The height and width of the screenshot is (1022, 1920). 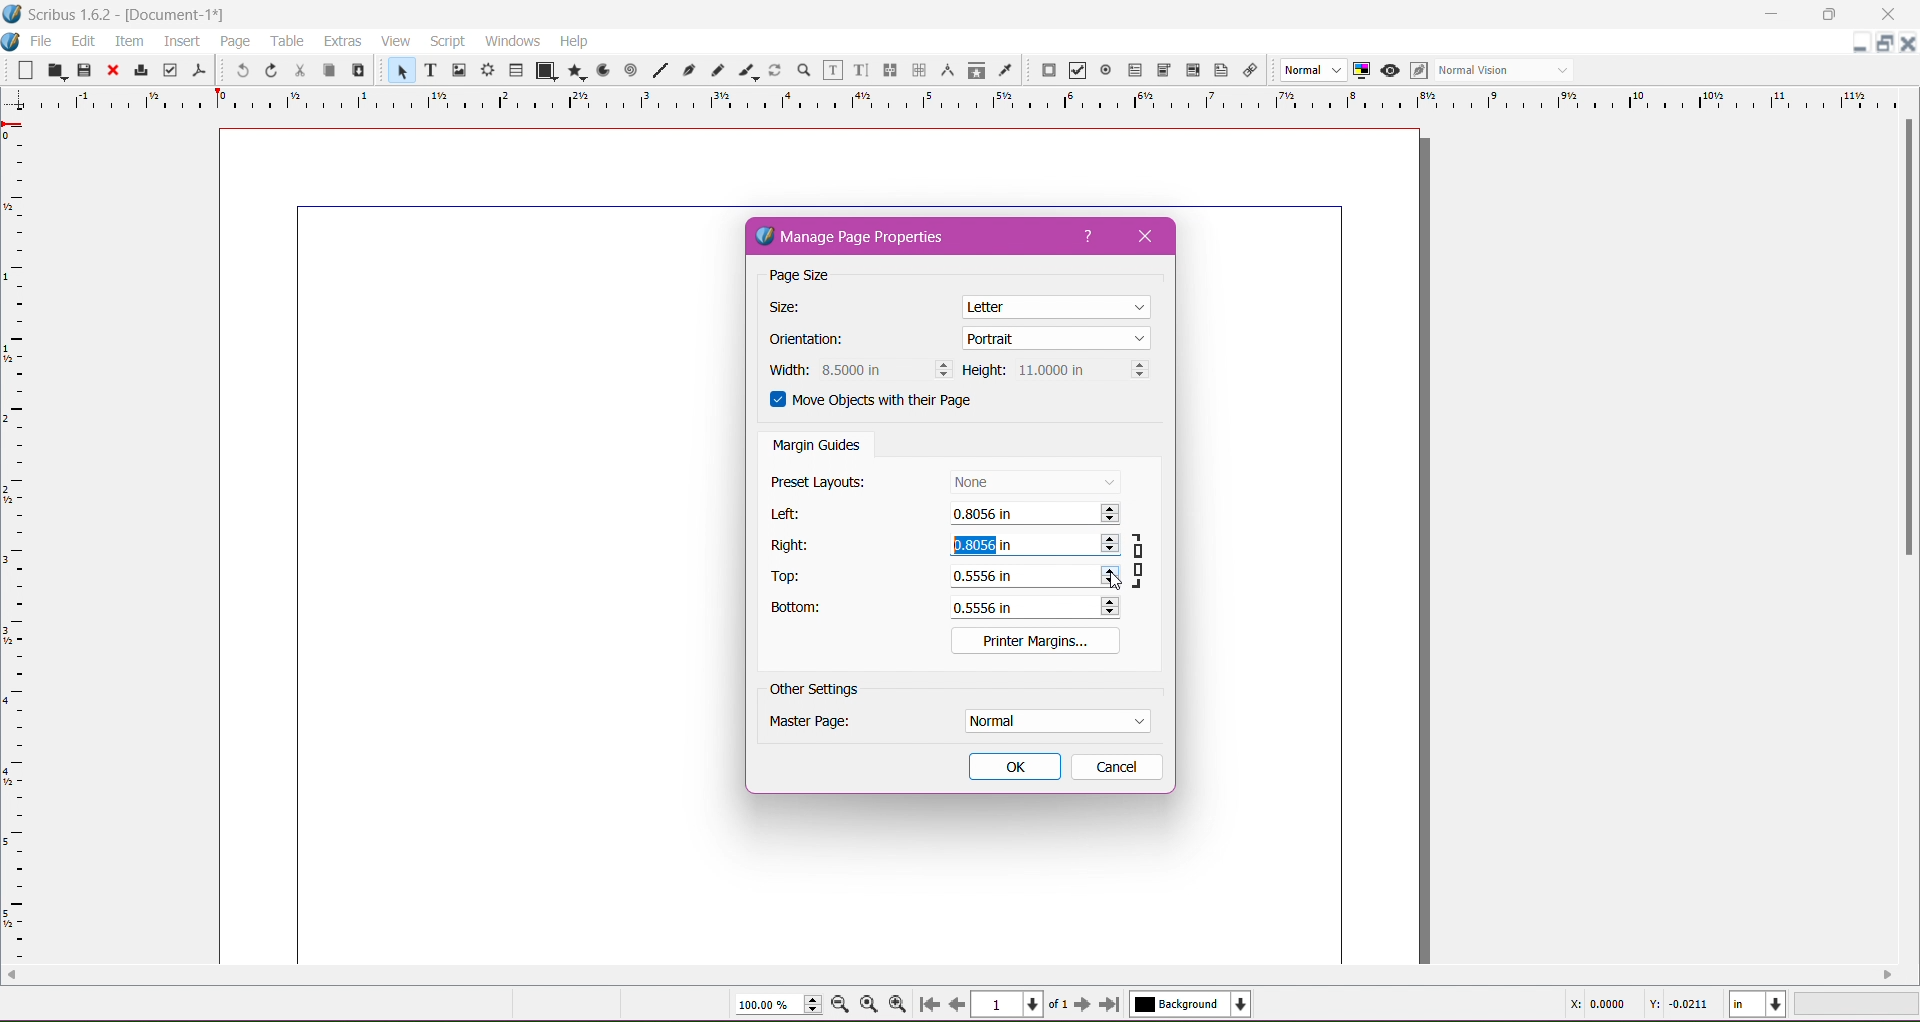 I want to click on Text Annotation, so click(x=1219, y=71).